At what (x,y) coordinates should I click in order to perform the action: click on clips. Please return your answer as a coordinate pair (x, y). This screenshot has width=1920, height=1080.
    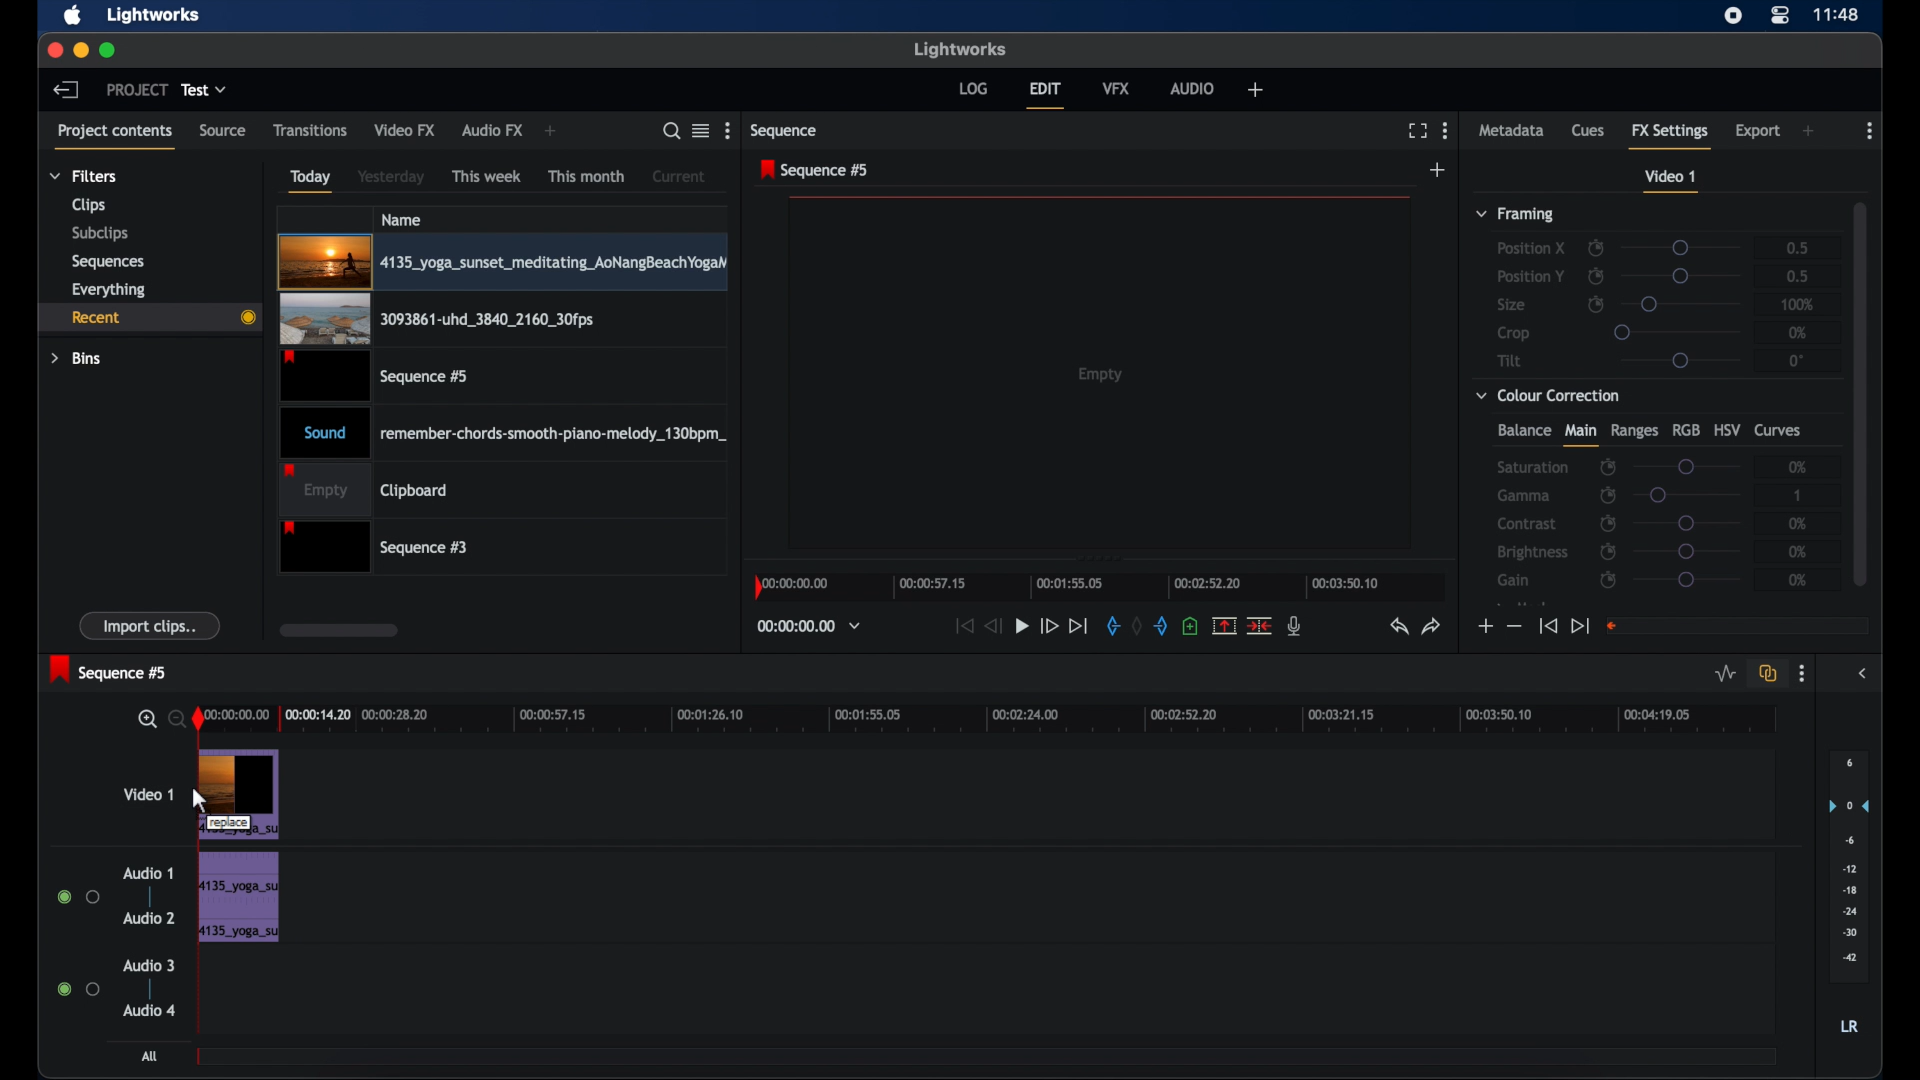
    Looking at the image, I should click on (86, 205).